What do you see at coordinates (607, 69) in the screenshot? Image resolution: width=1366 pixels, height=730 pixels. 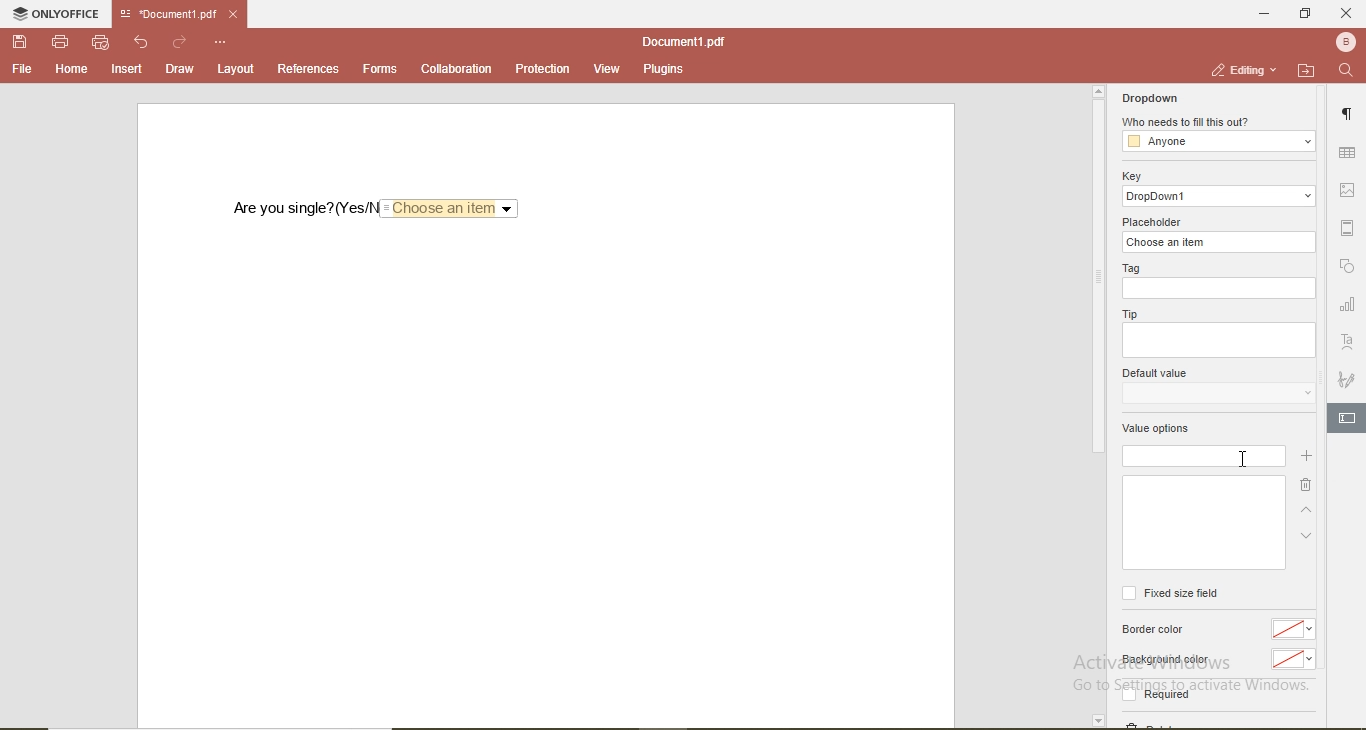 I see `view` at bounding box center [607, 69].